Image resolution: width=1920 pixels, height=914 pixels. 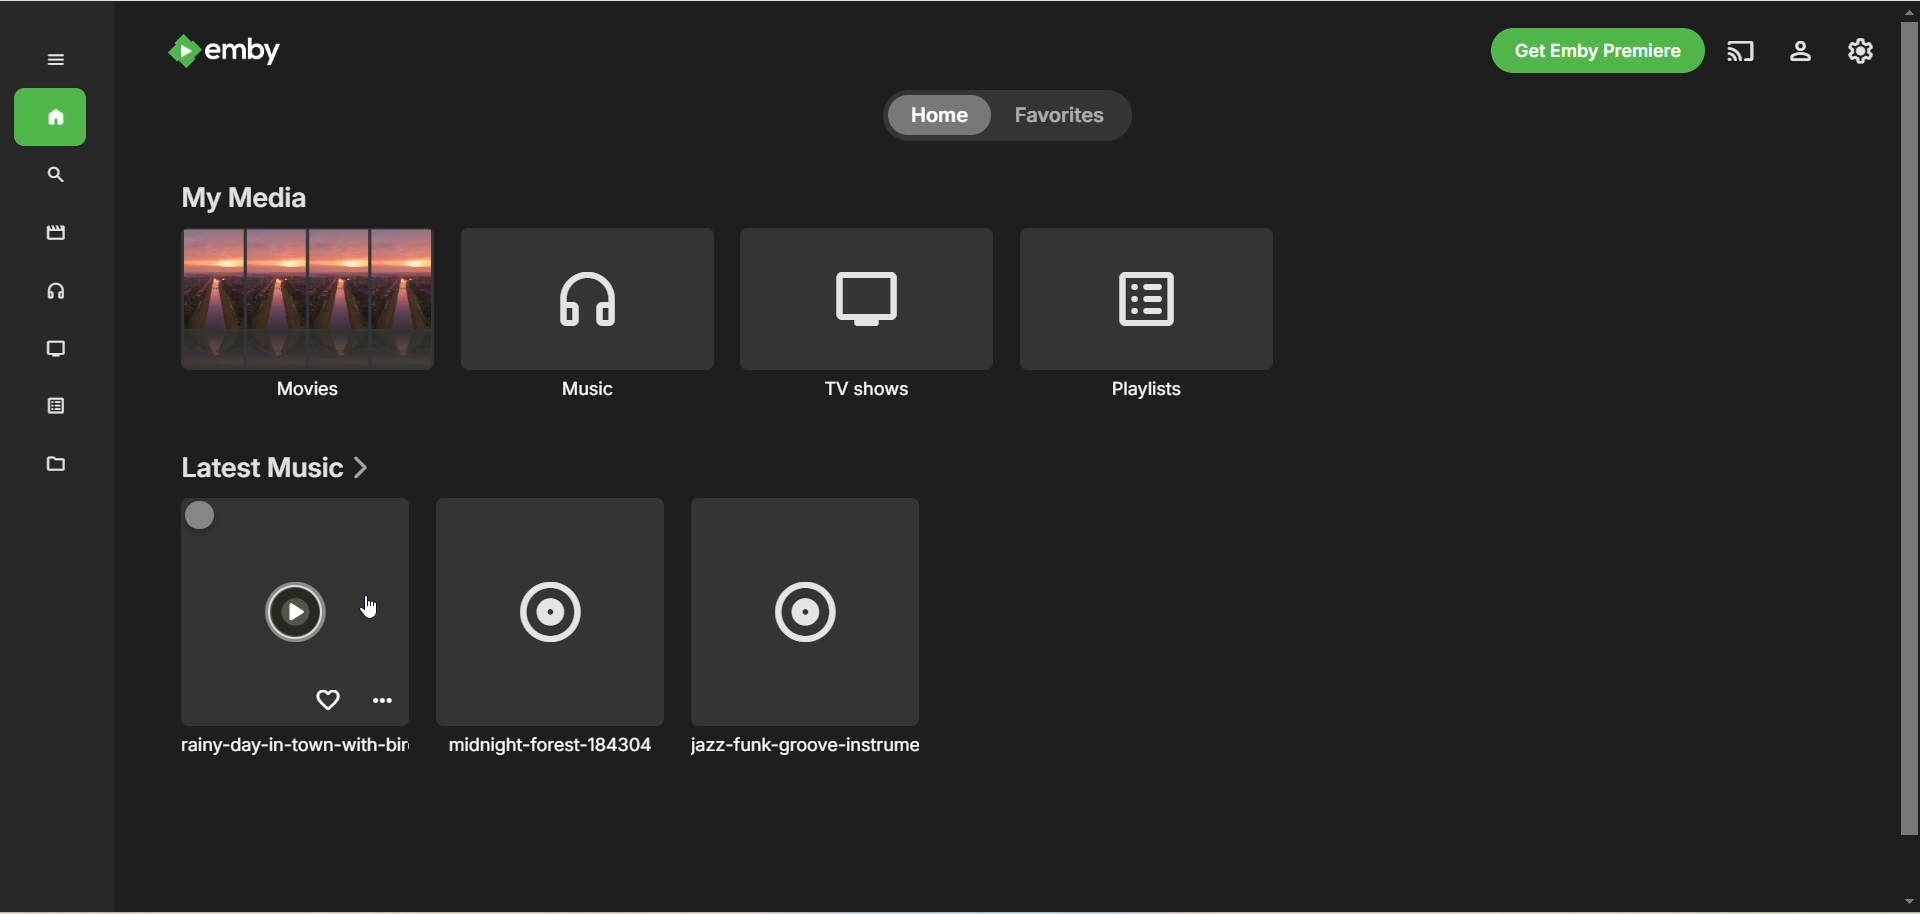 I want to click on Movies, so click(x=303, y=311).